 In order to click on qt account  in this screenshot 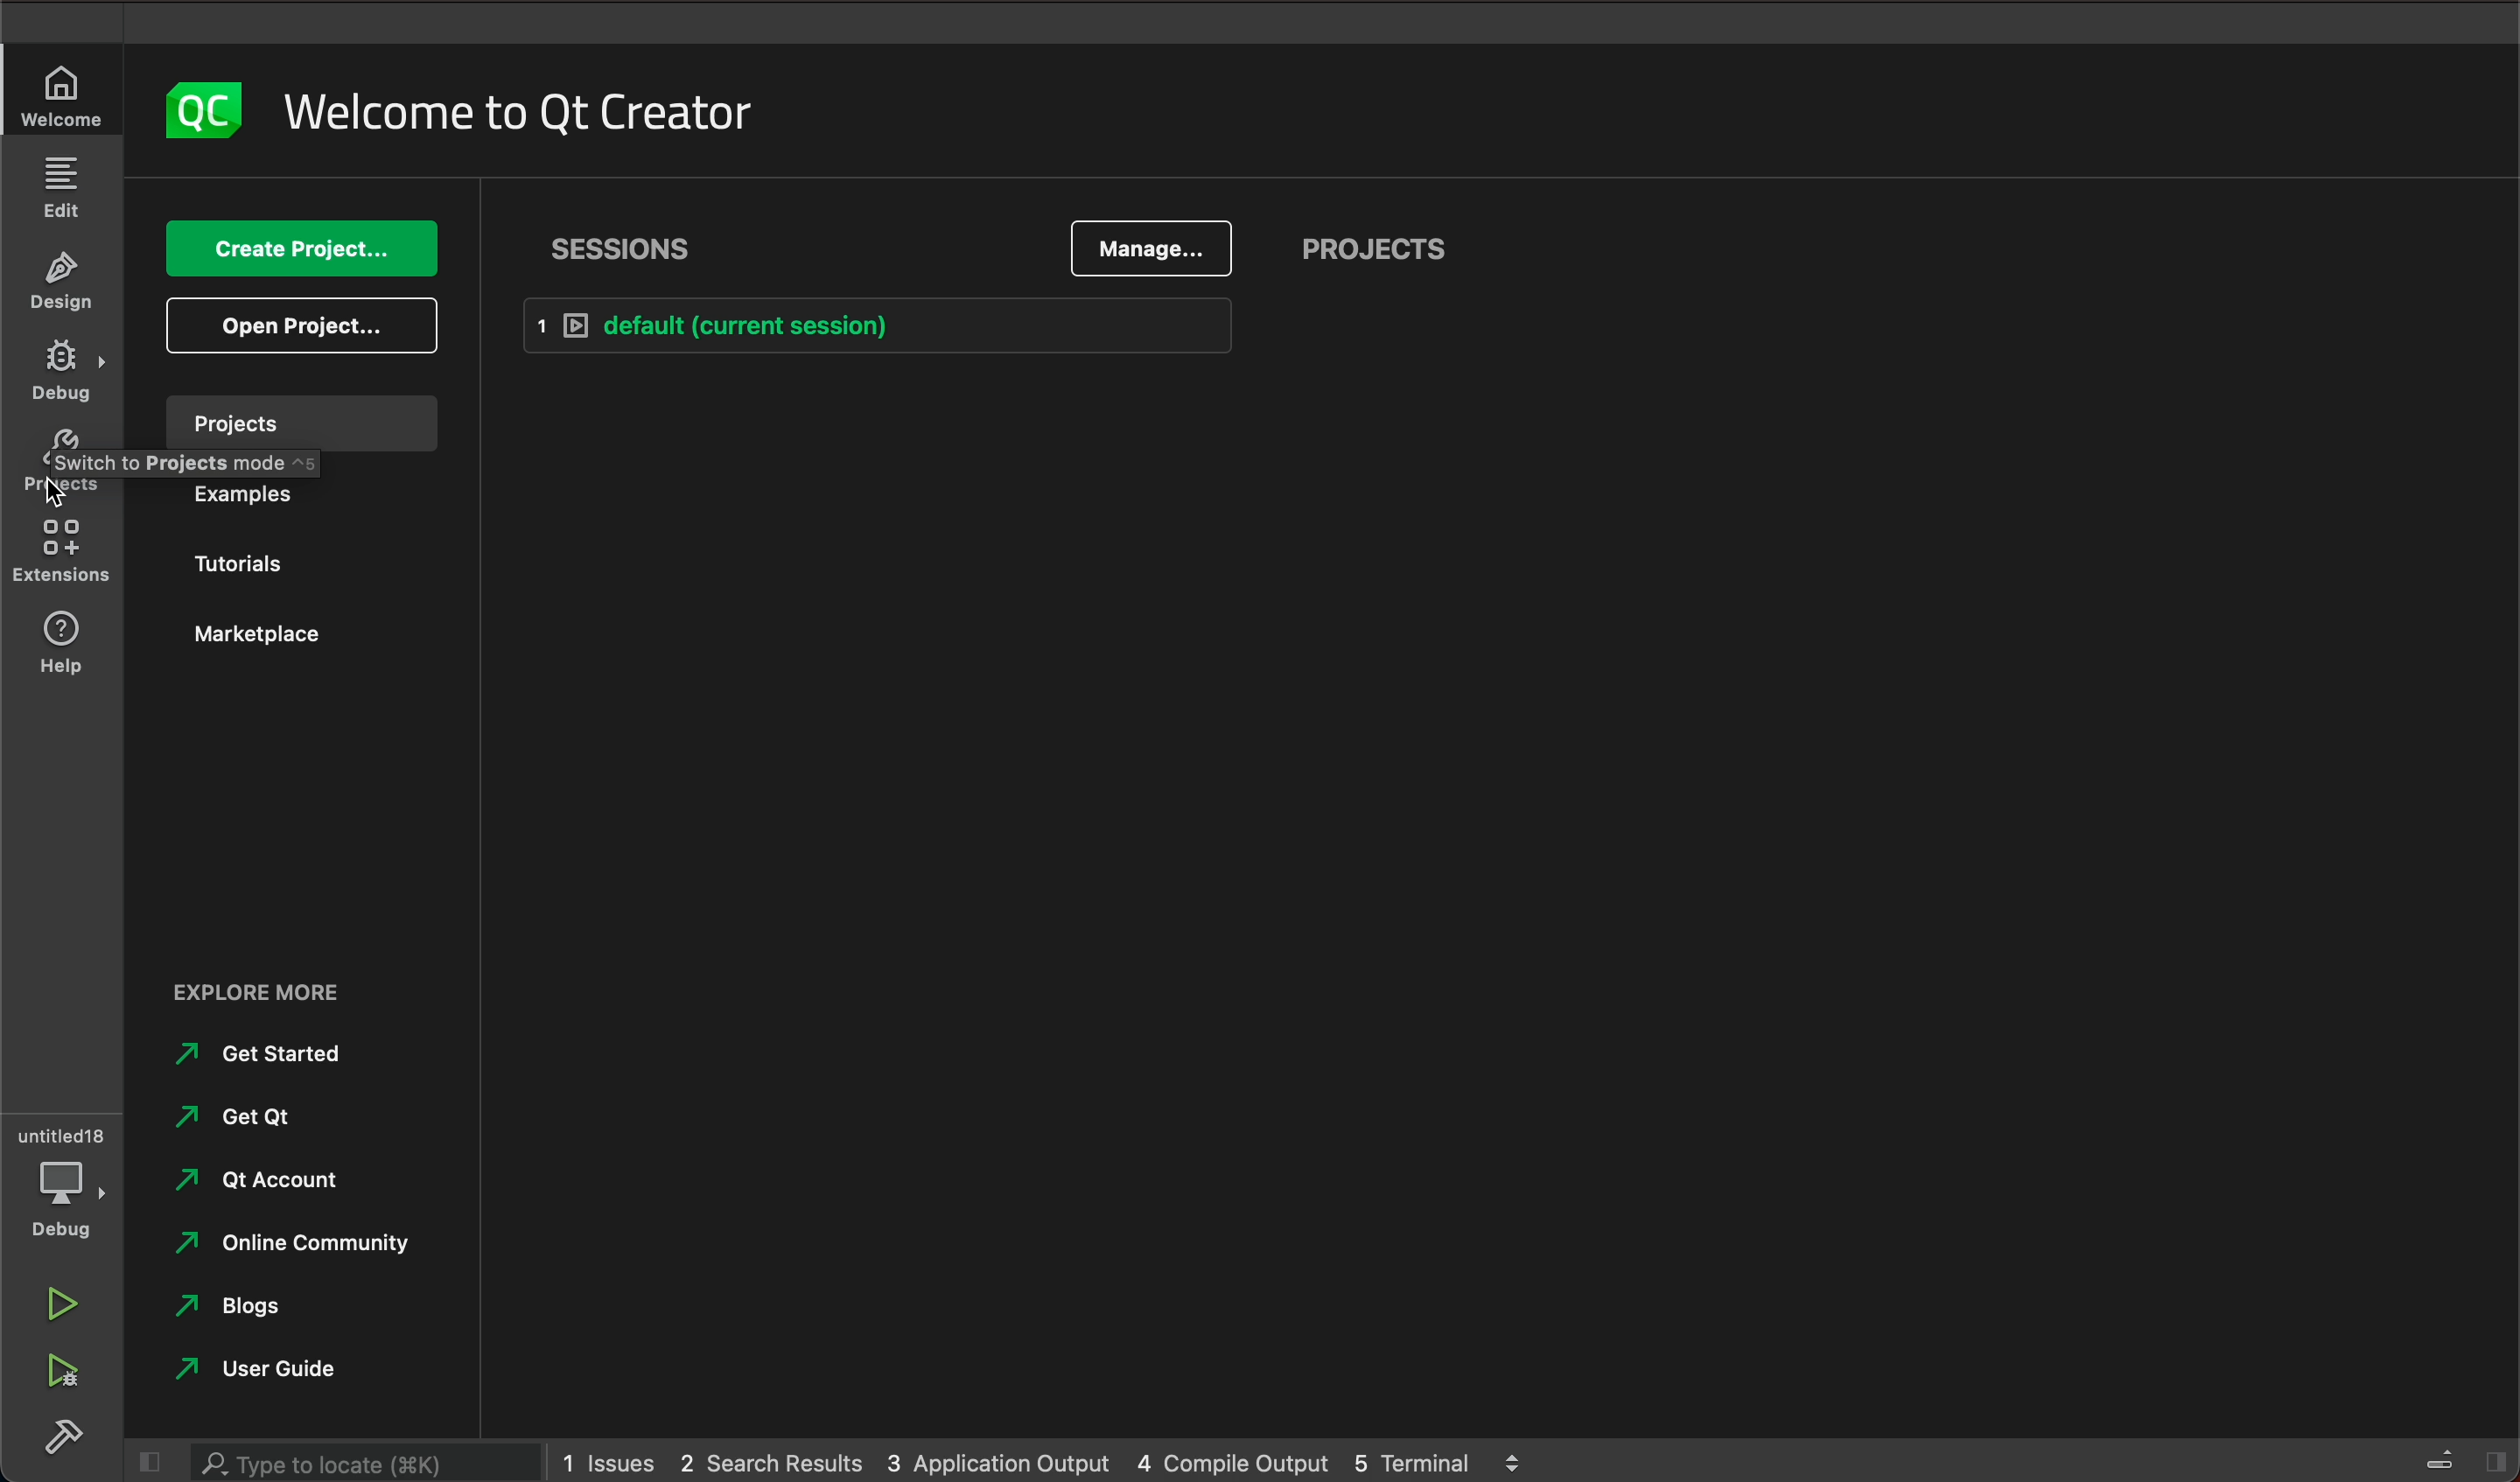, I will do `click(261, 1181)`.